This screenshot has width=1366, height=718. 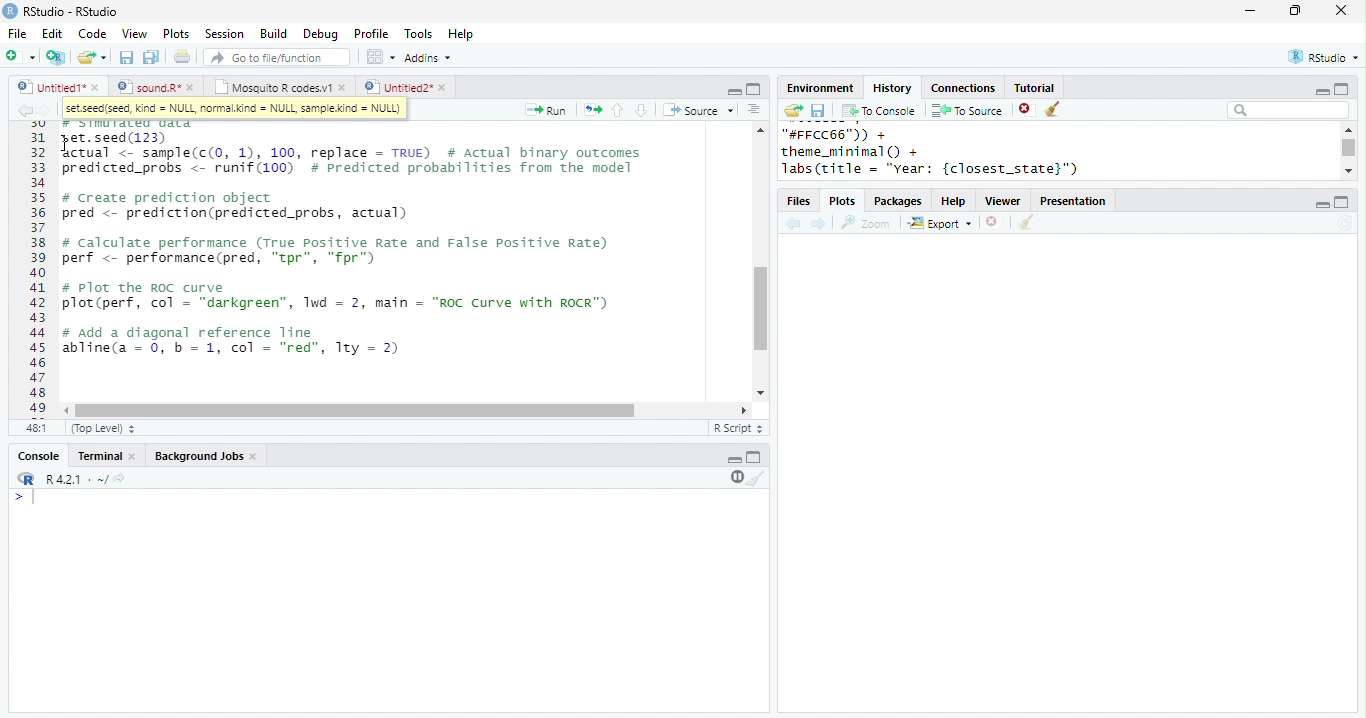 What do you see at coordinates (819, 88) in the screenshot?
I see `Environment` at bounding box center [819, 88].